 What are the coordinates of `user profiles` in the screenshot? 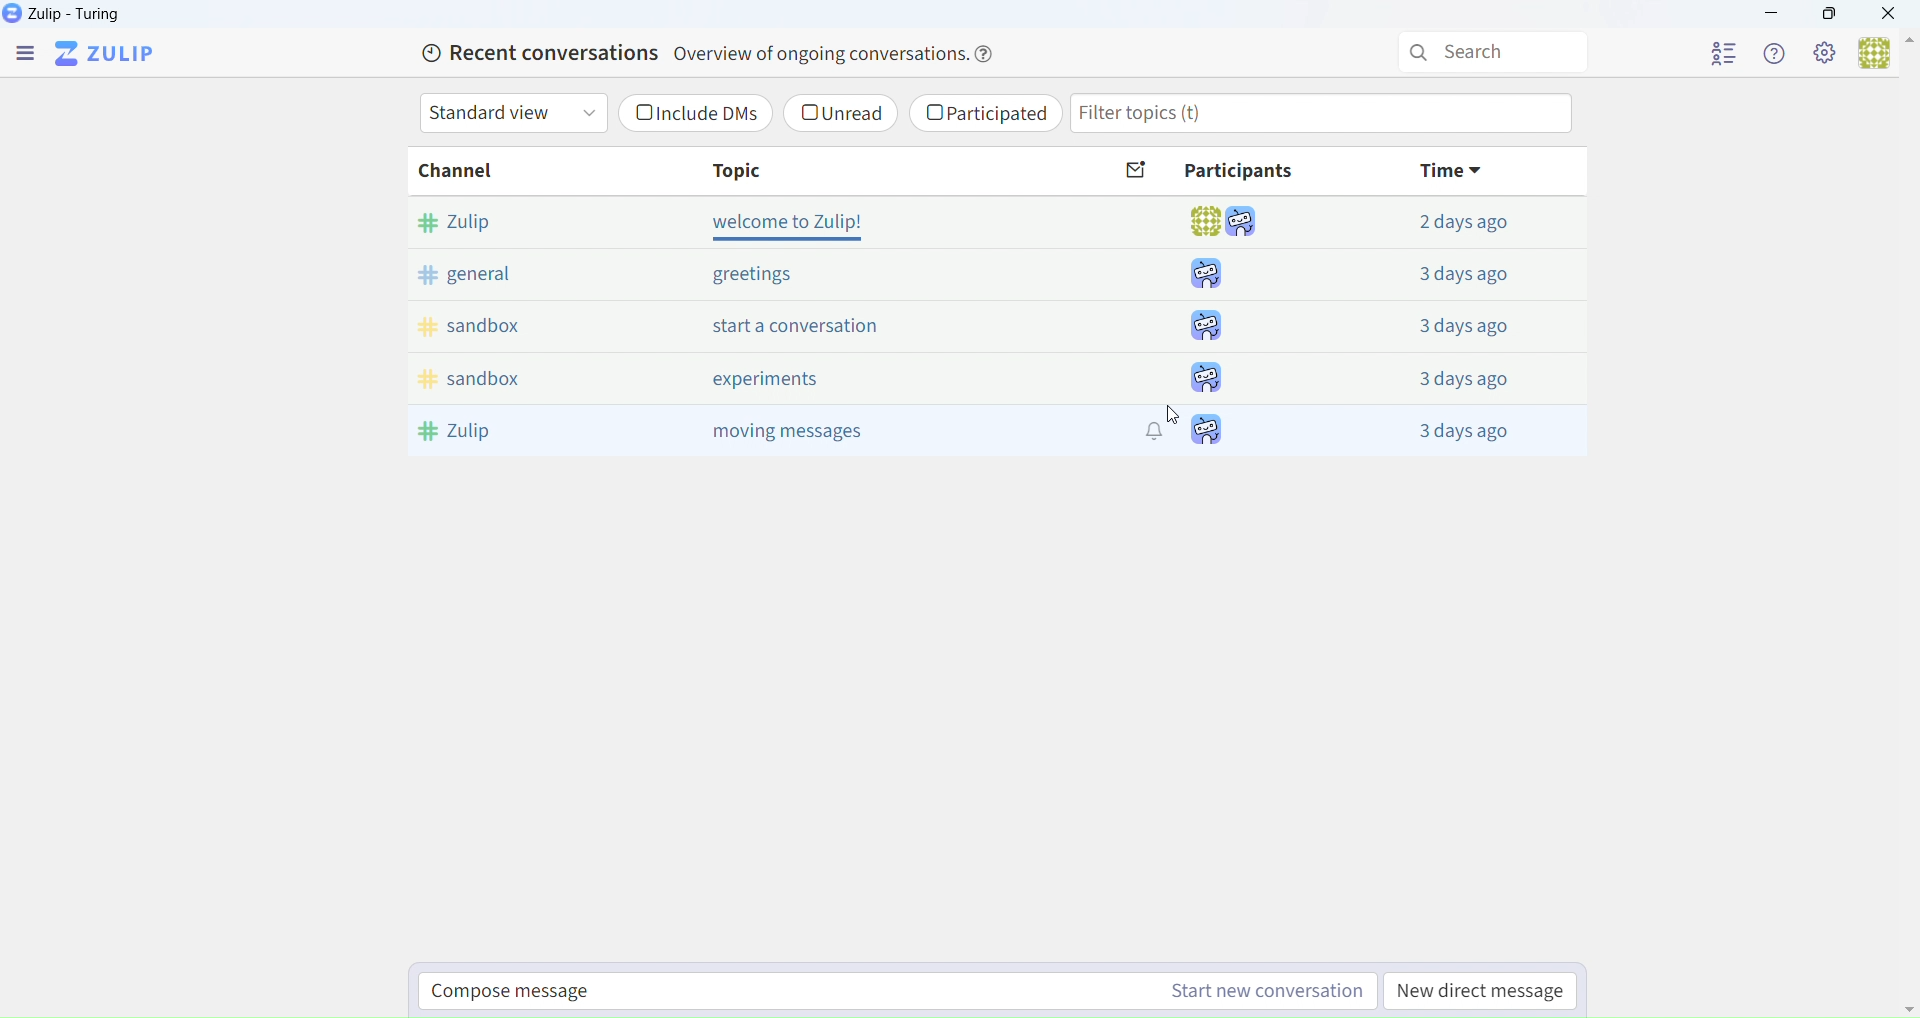 It's located at (1215, 327).